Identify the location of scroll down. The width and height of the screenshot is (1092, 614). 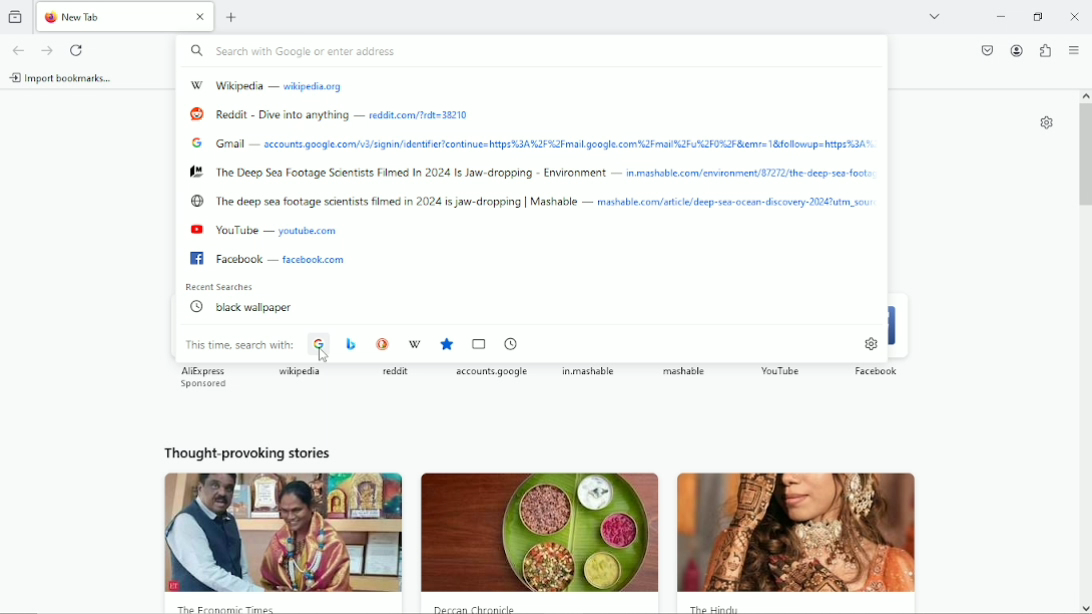
(1084, 606).